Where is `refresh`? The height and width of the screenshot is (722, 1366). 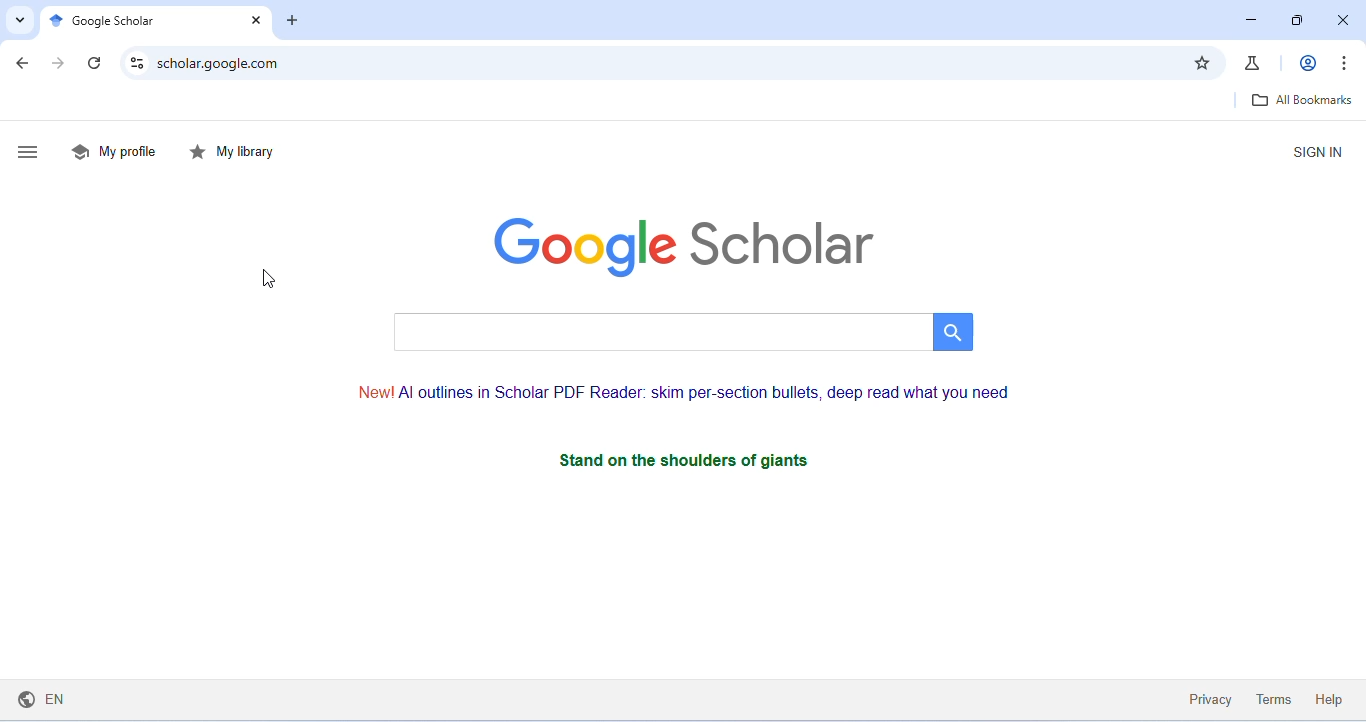
refresh is located at coordinates (97, 64).